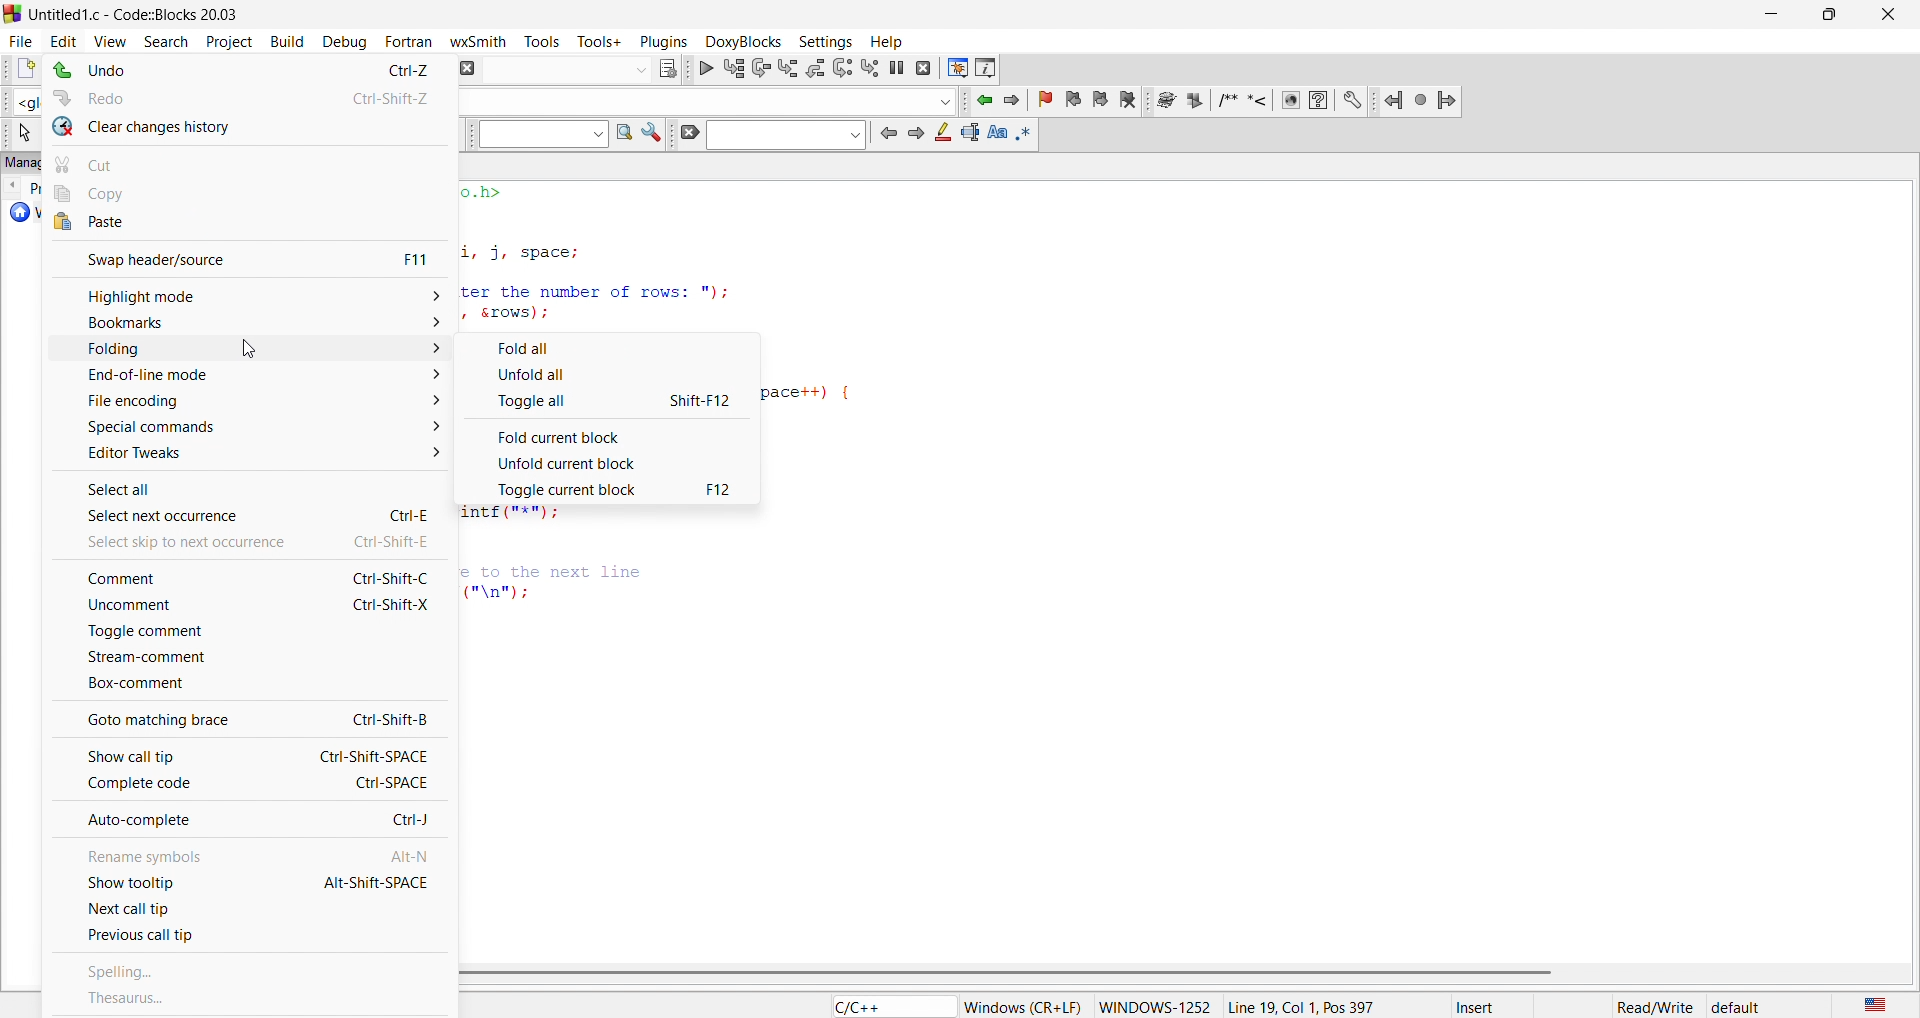 The height and width of the screenshot is (1018, 1920). I want to click on cut, so click(251, 161).